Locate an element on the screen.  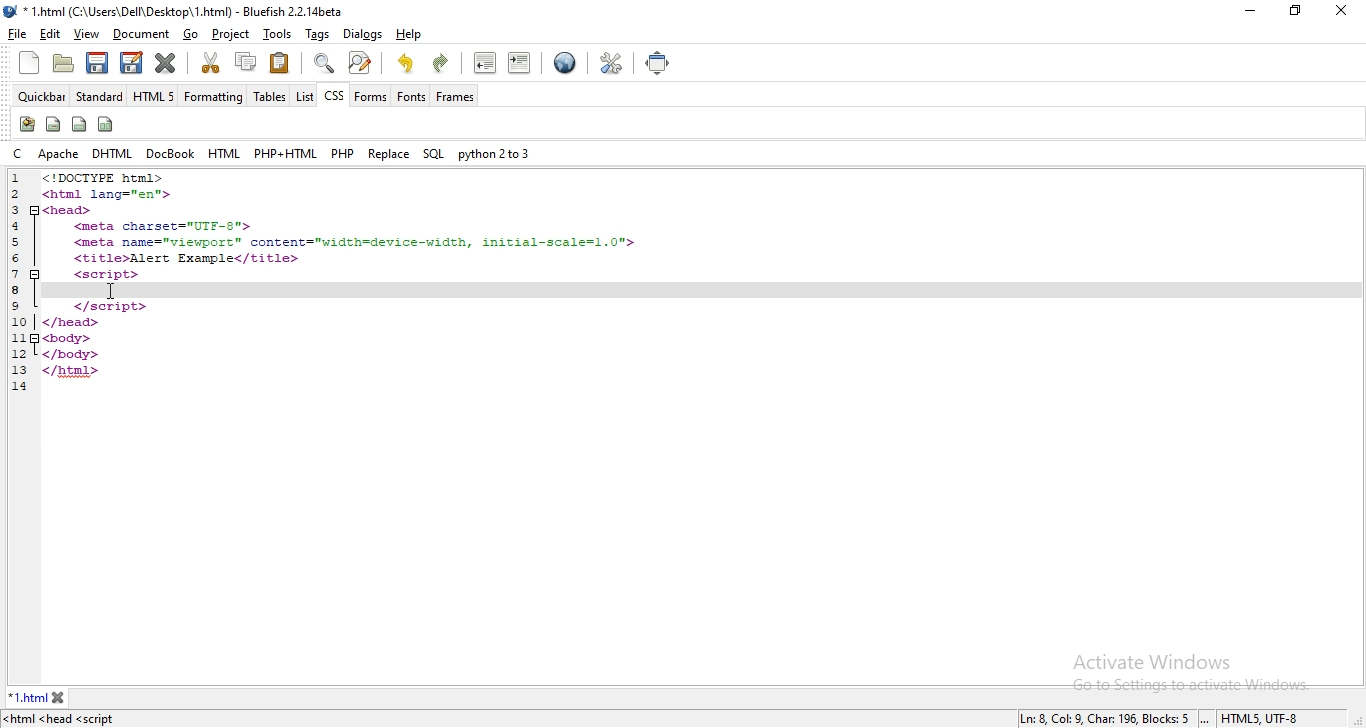
view is located at coordinates (85, 34).